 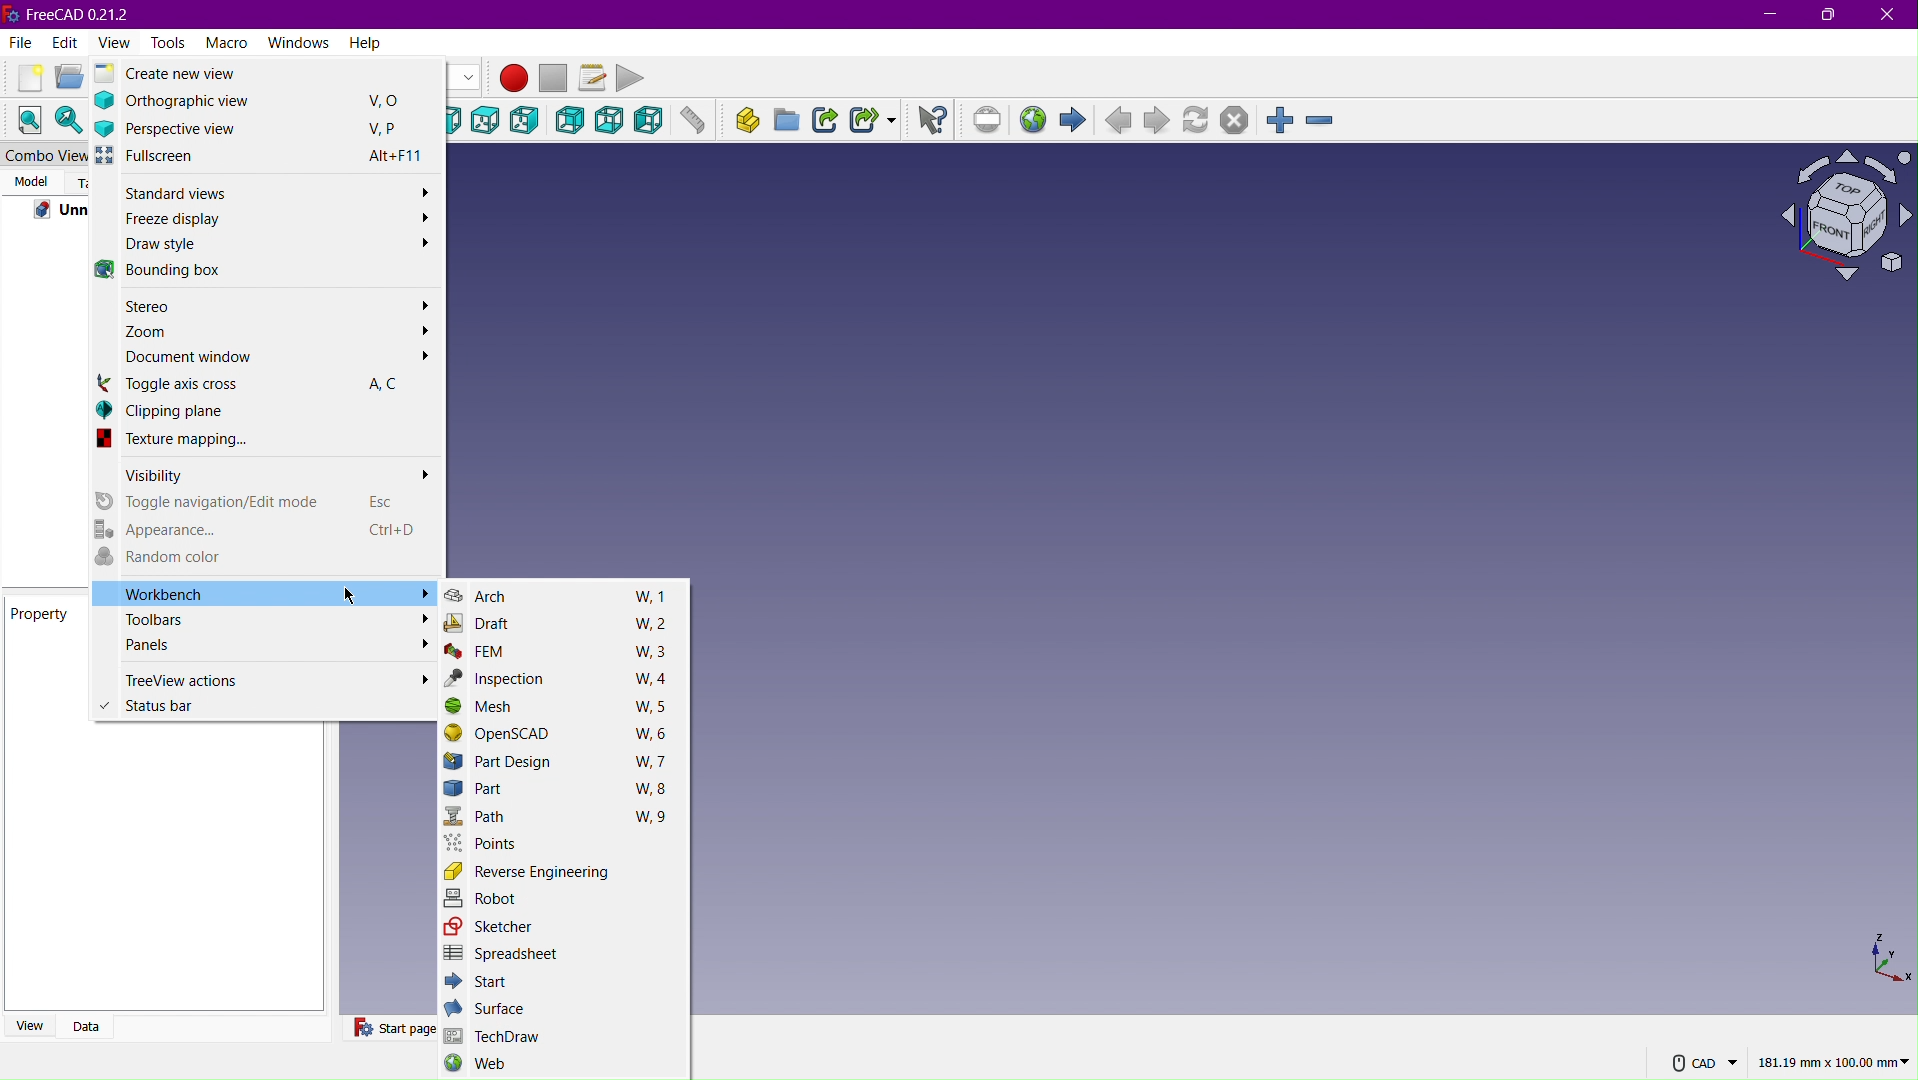 I want to click on Appearance, so click(x=268, y=530).